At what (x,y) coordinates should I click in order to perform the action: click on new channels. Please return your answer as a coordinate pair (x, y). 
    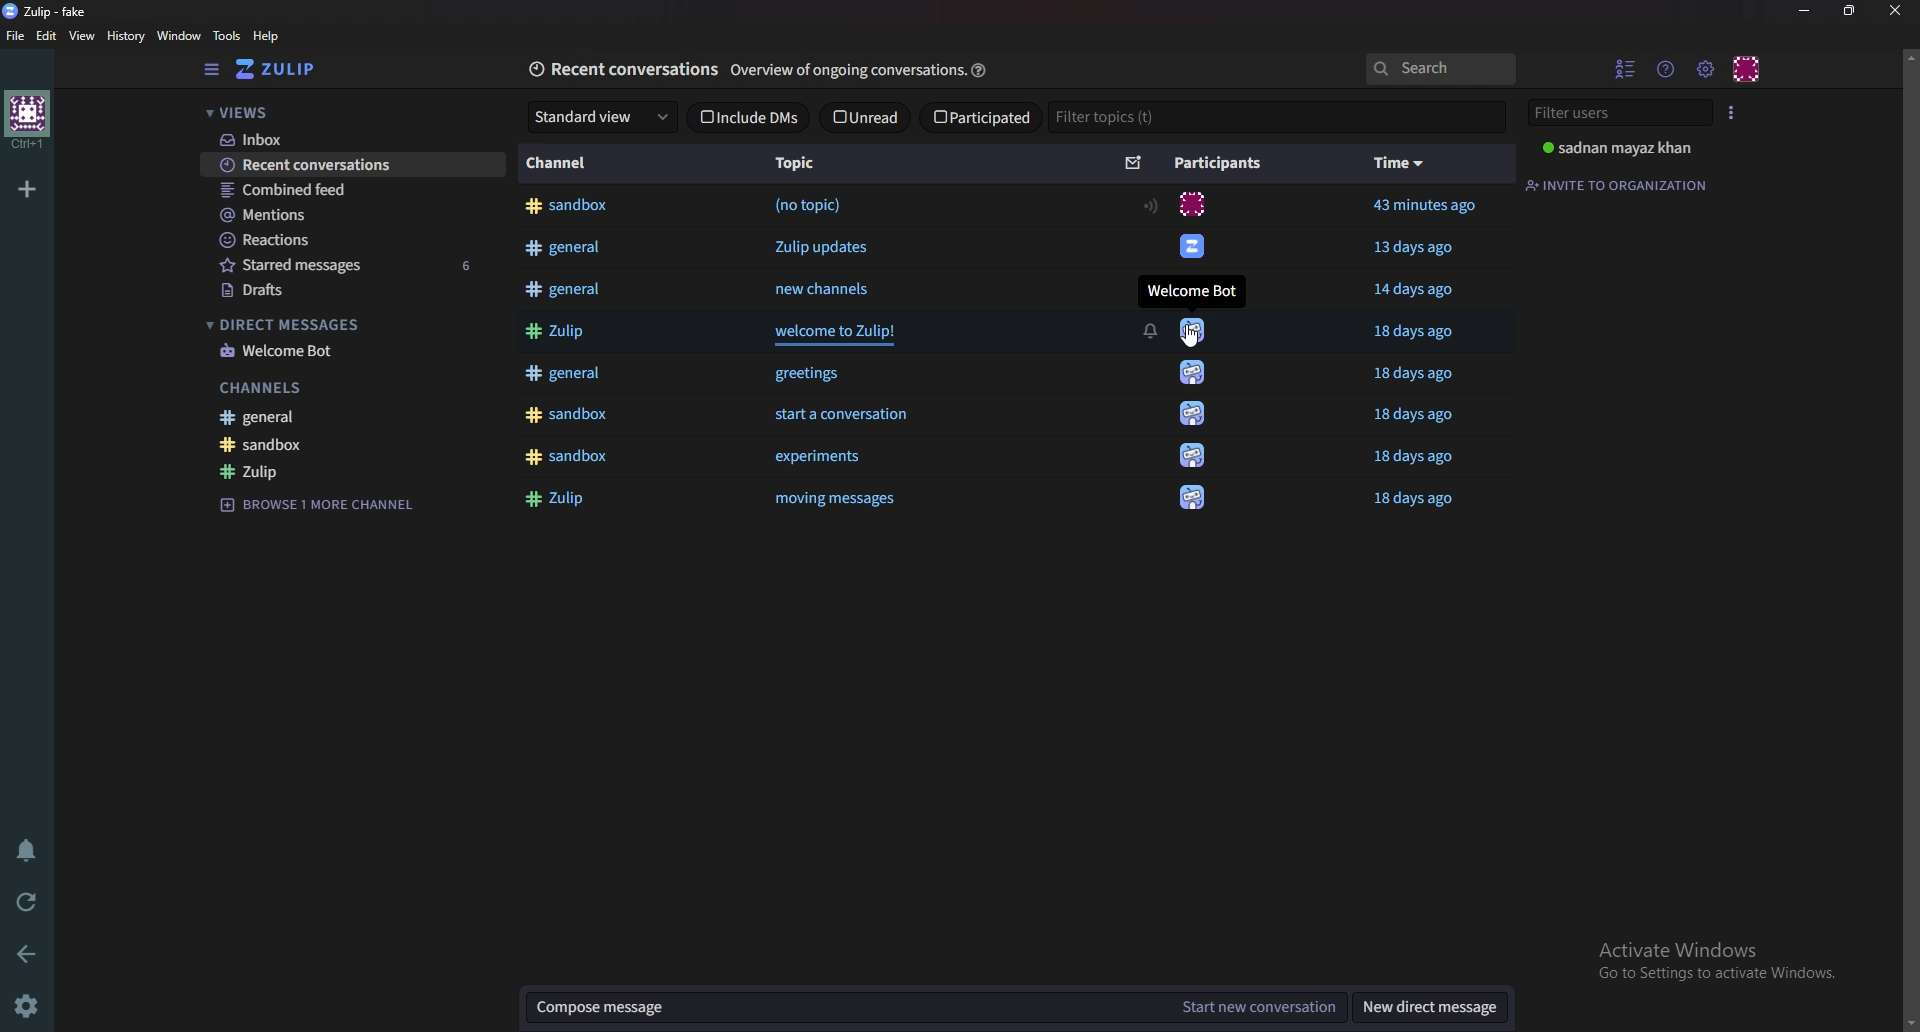
    Looking at the image, I should click on (824, 289).